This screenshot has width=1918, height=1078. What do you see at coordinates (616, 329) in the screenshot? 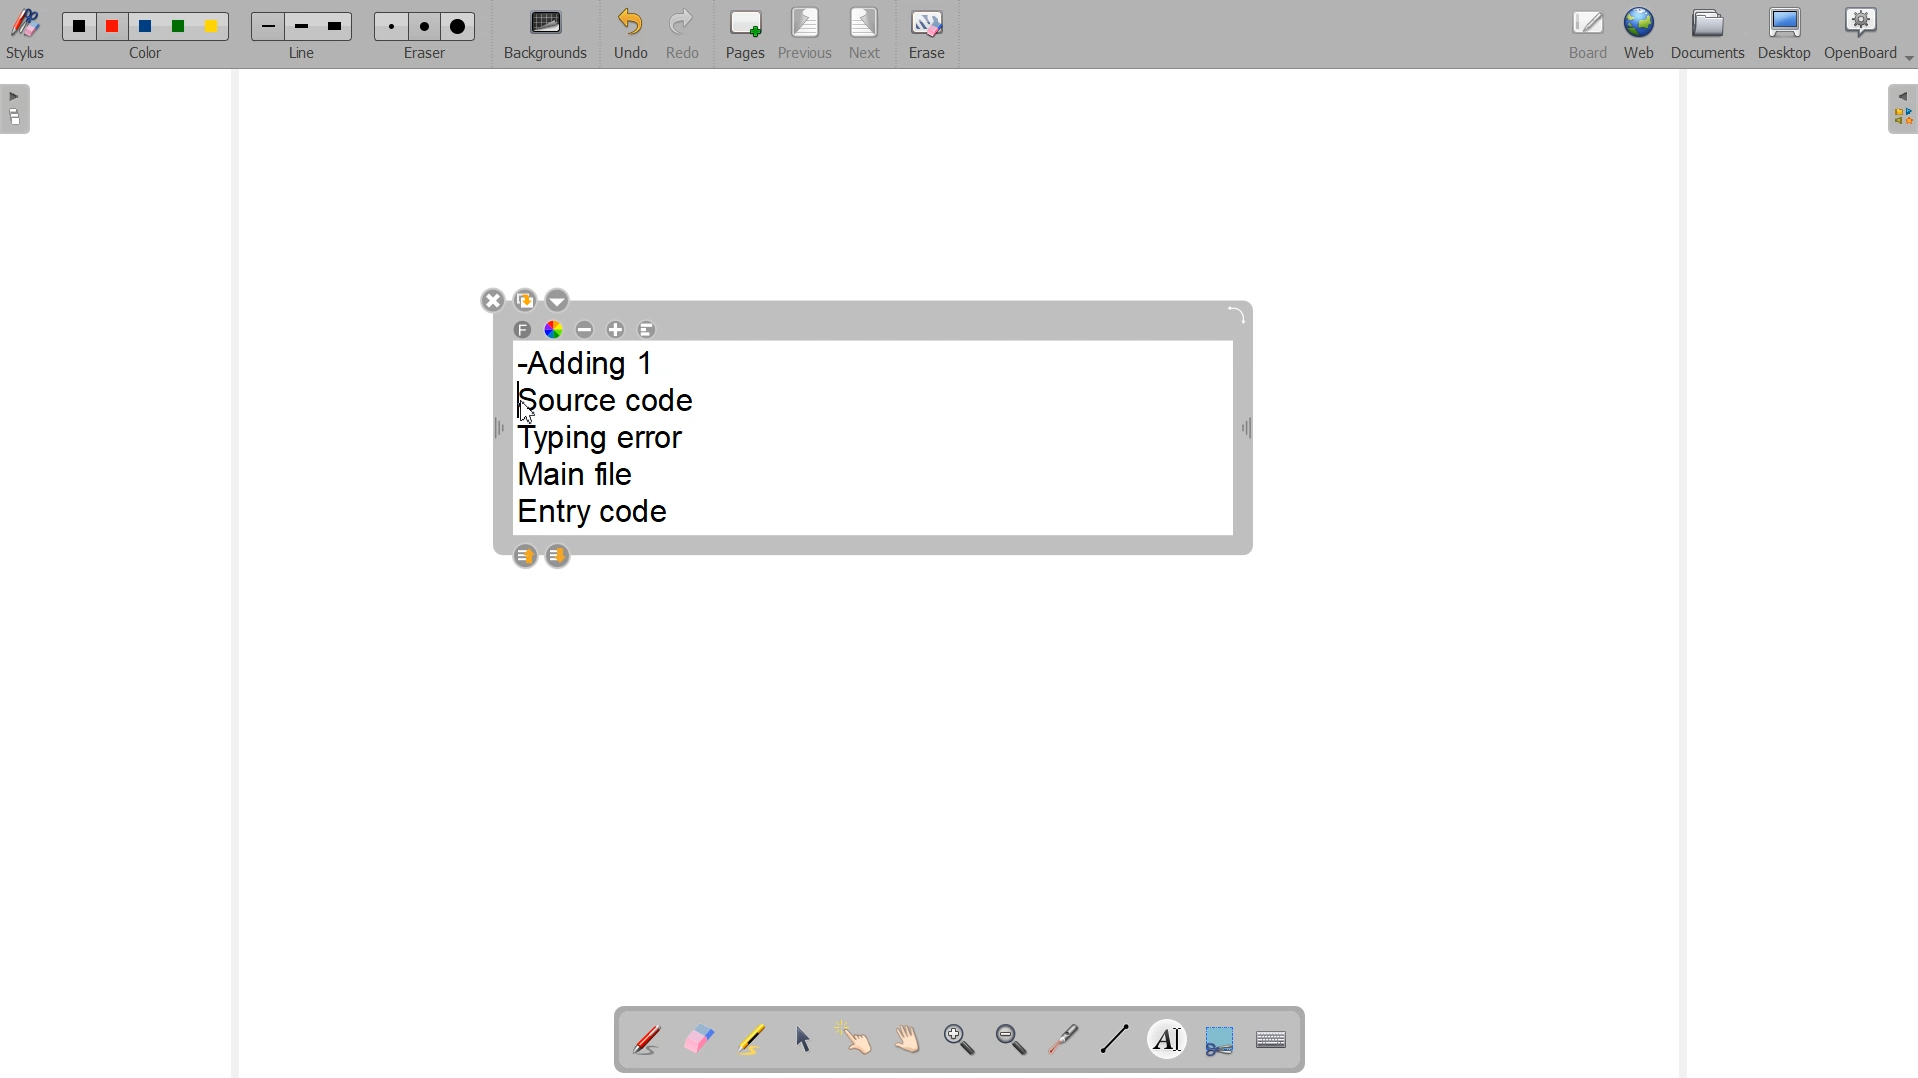
I see `Increase font size ` at bounding box center [616, 329].